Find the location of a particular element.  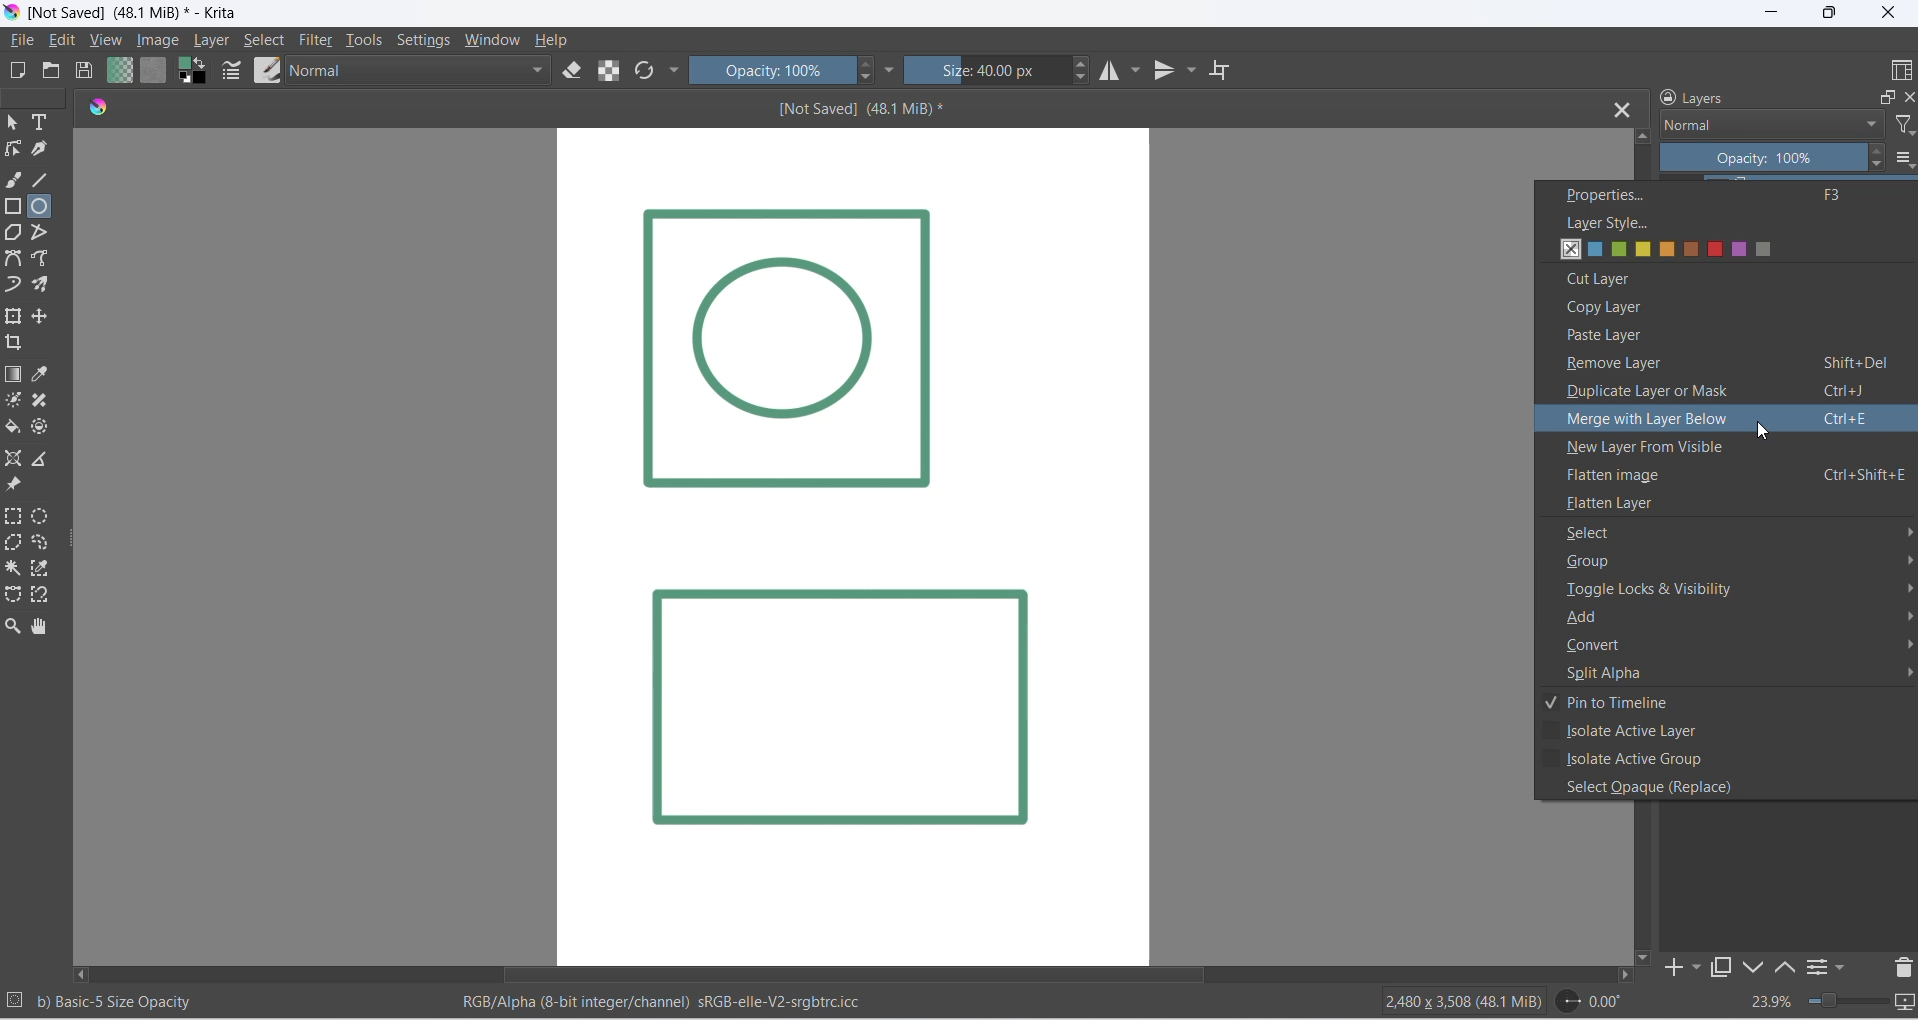

flatten layer is located at coordinates (1727, 503).